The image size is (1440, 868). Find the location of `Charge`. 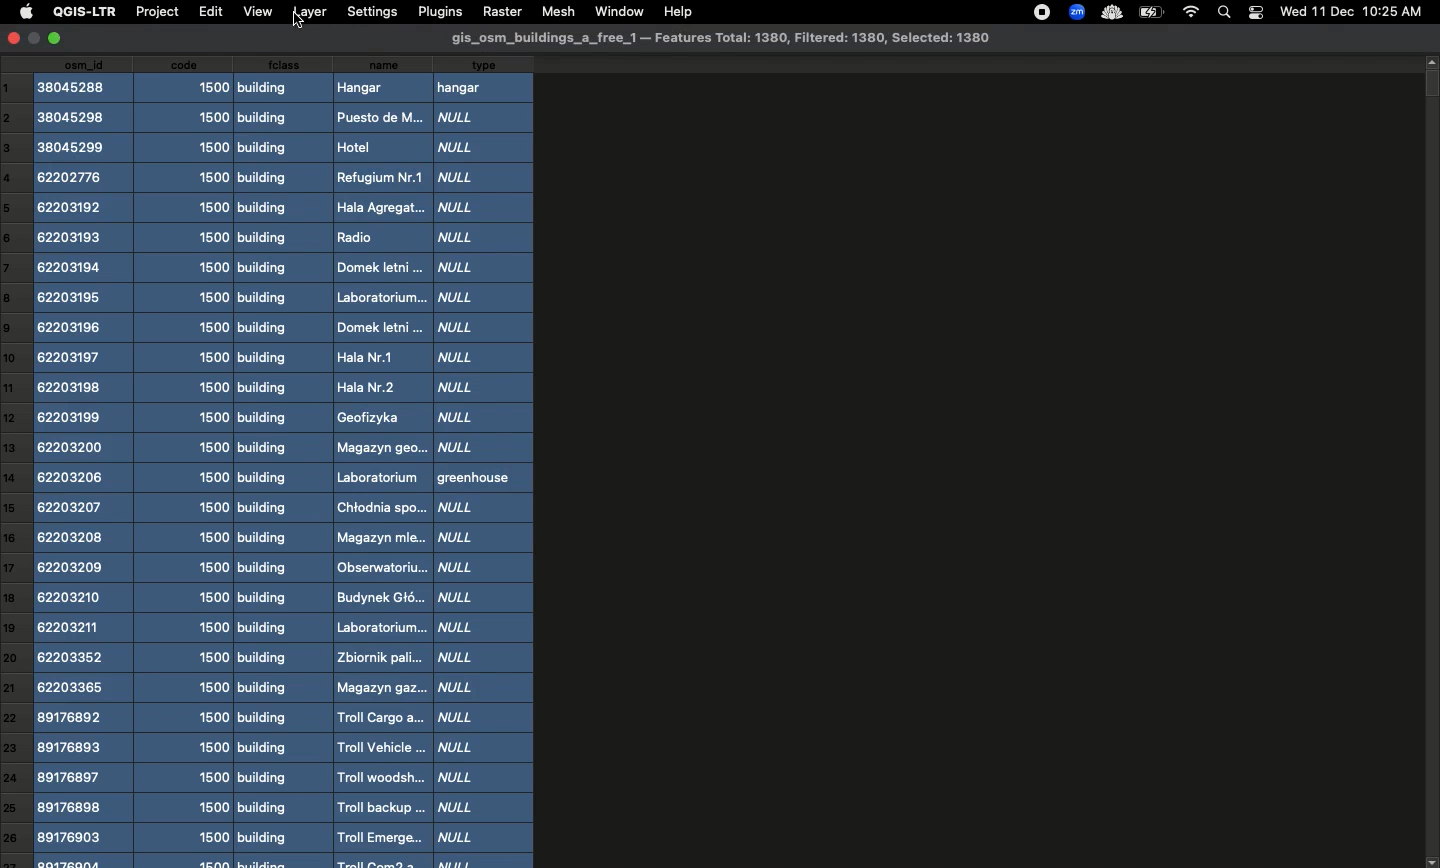

Charge is located at coordinates (1150, 13).